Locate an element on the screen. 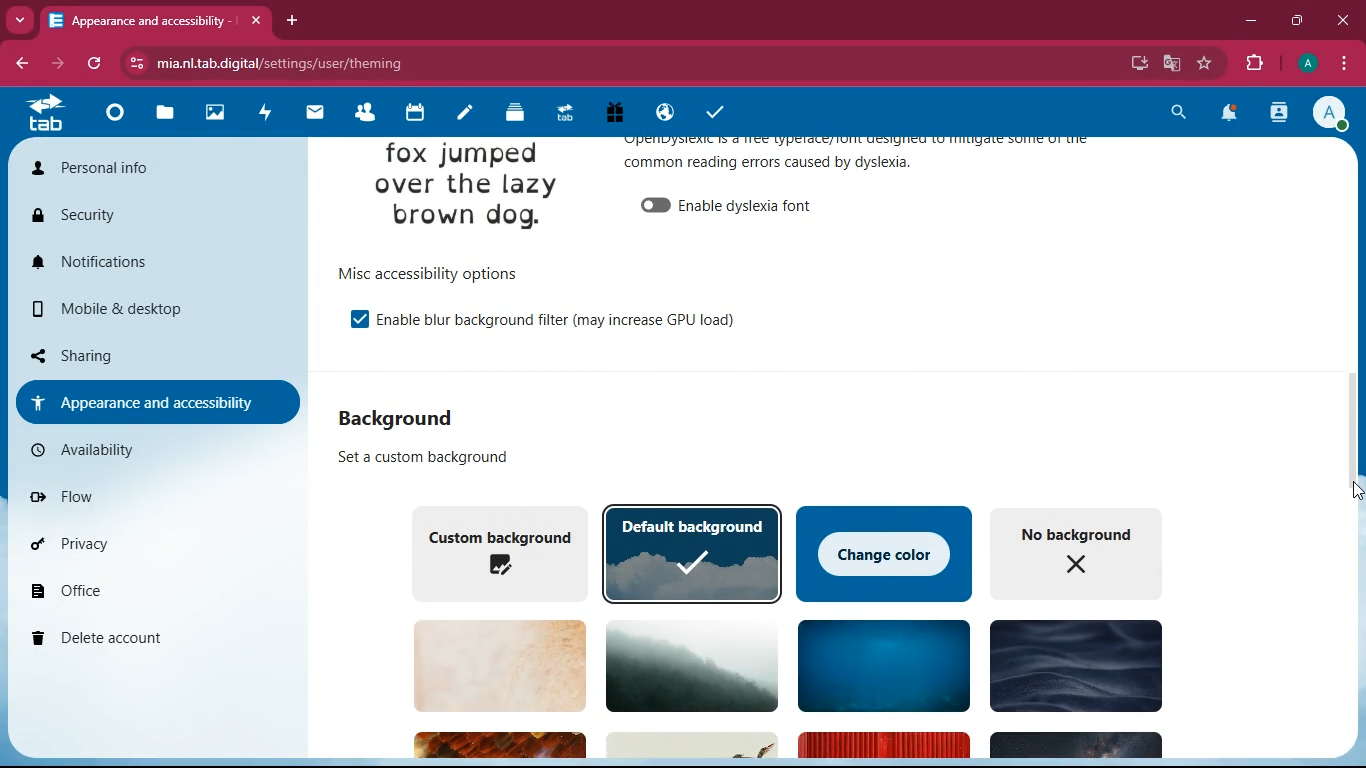 This screenshot has width=1366, height=768. public is located at coordinates (663, 116).